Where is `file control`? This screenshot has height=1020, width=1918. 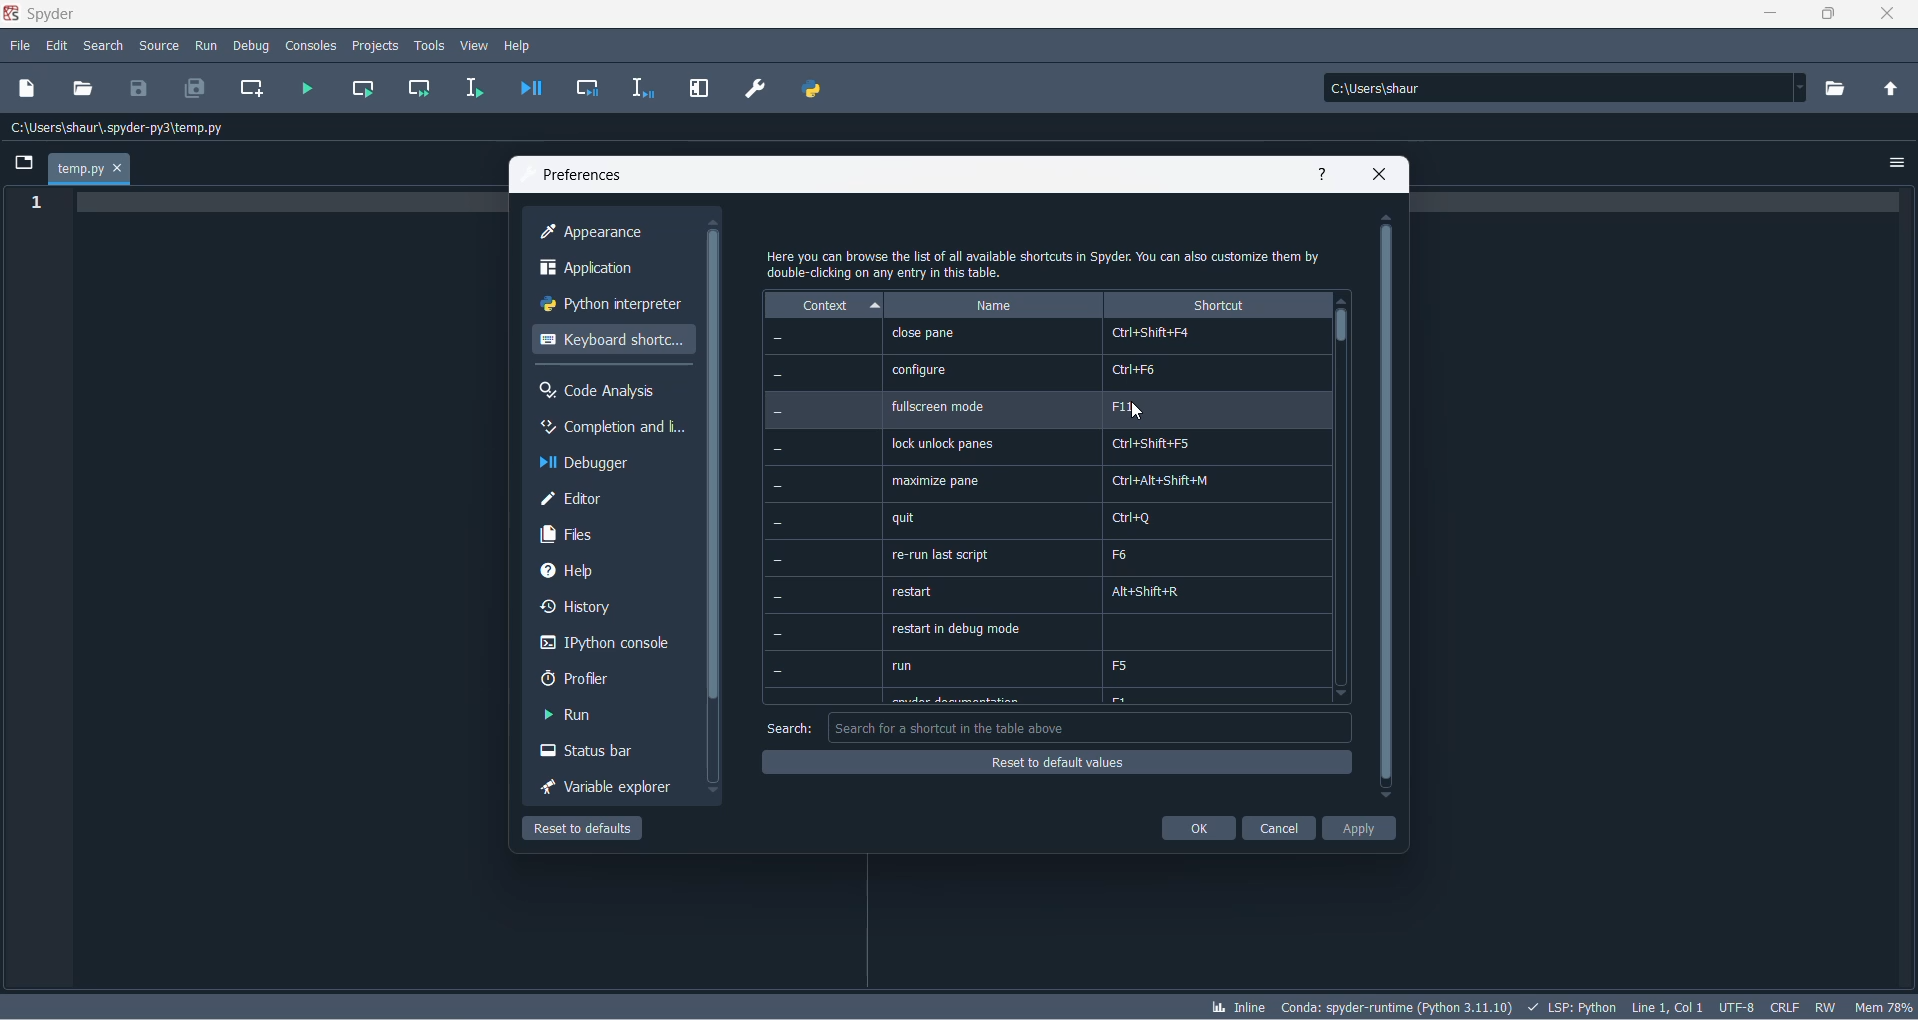
file control is located at coordinates (1830, 1006).